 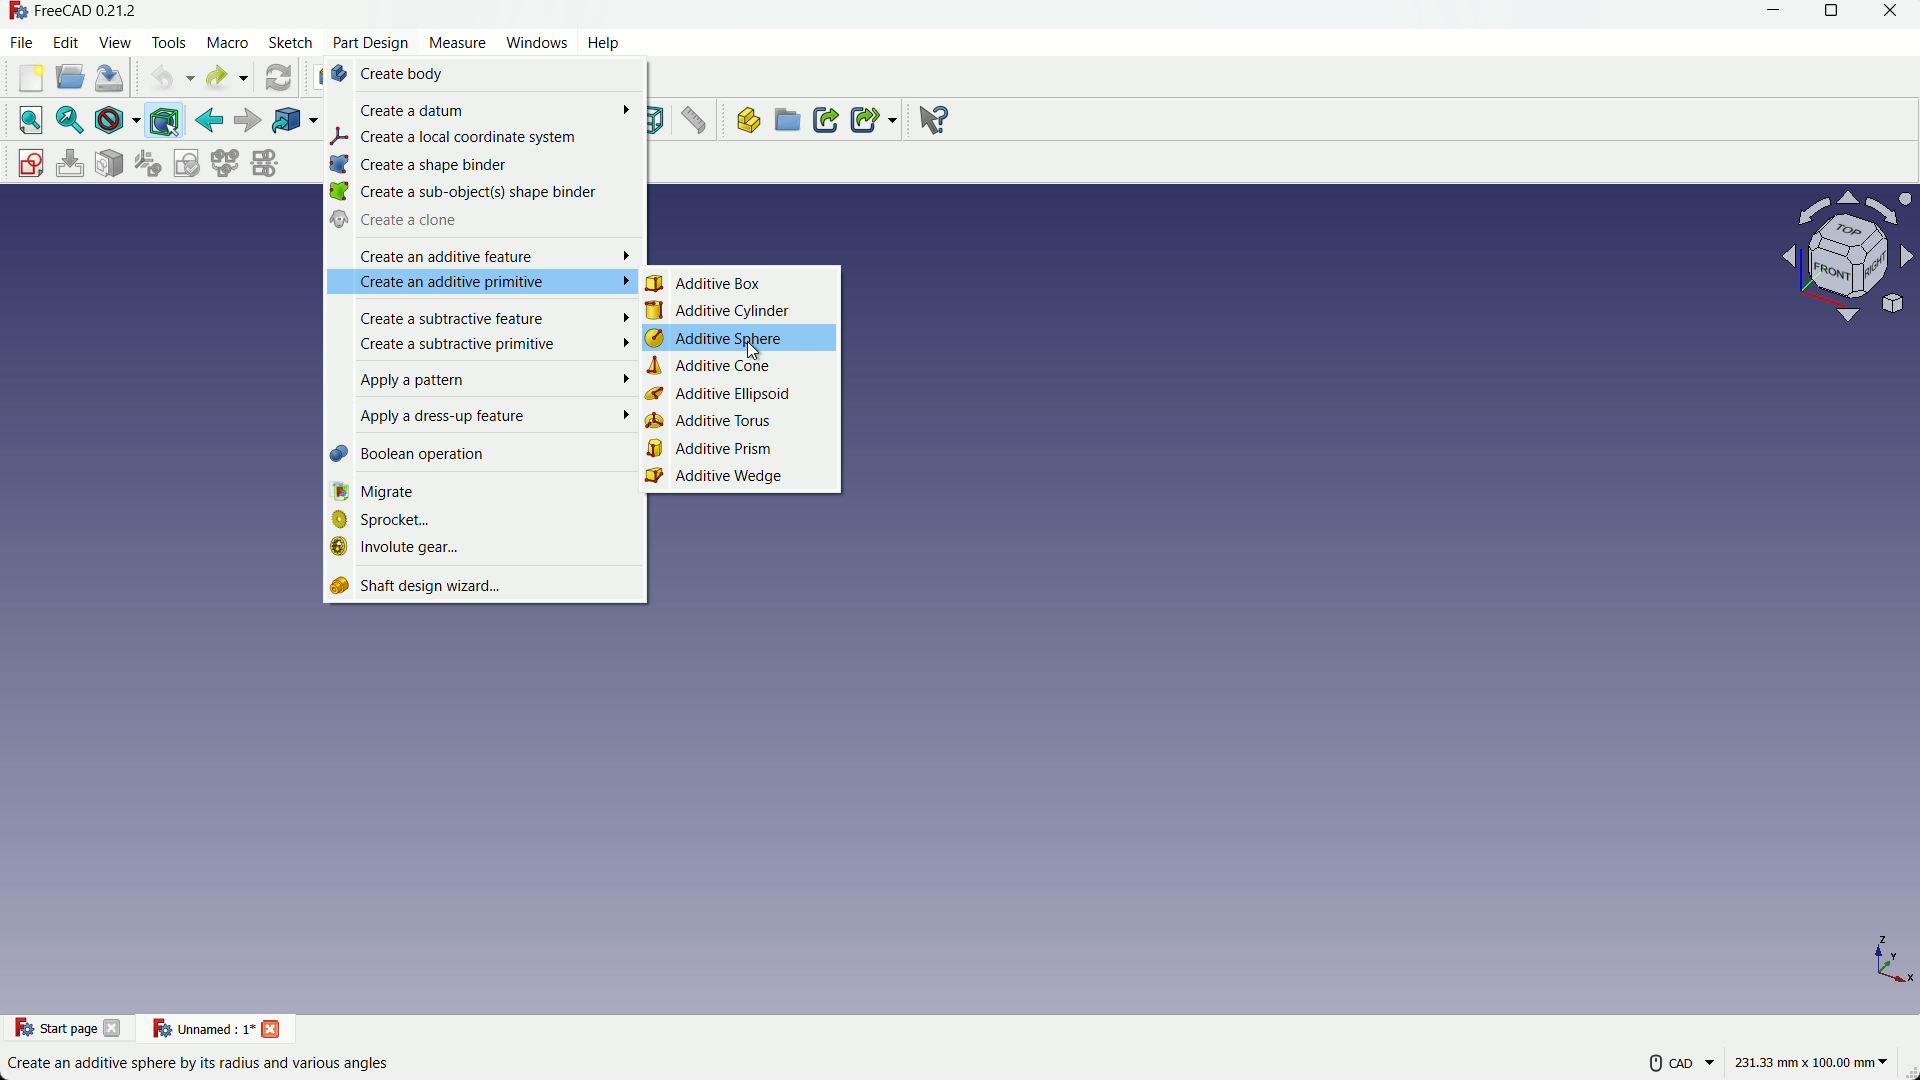 I want to click on cursor, so click(x=752, y=350).